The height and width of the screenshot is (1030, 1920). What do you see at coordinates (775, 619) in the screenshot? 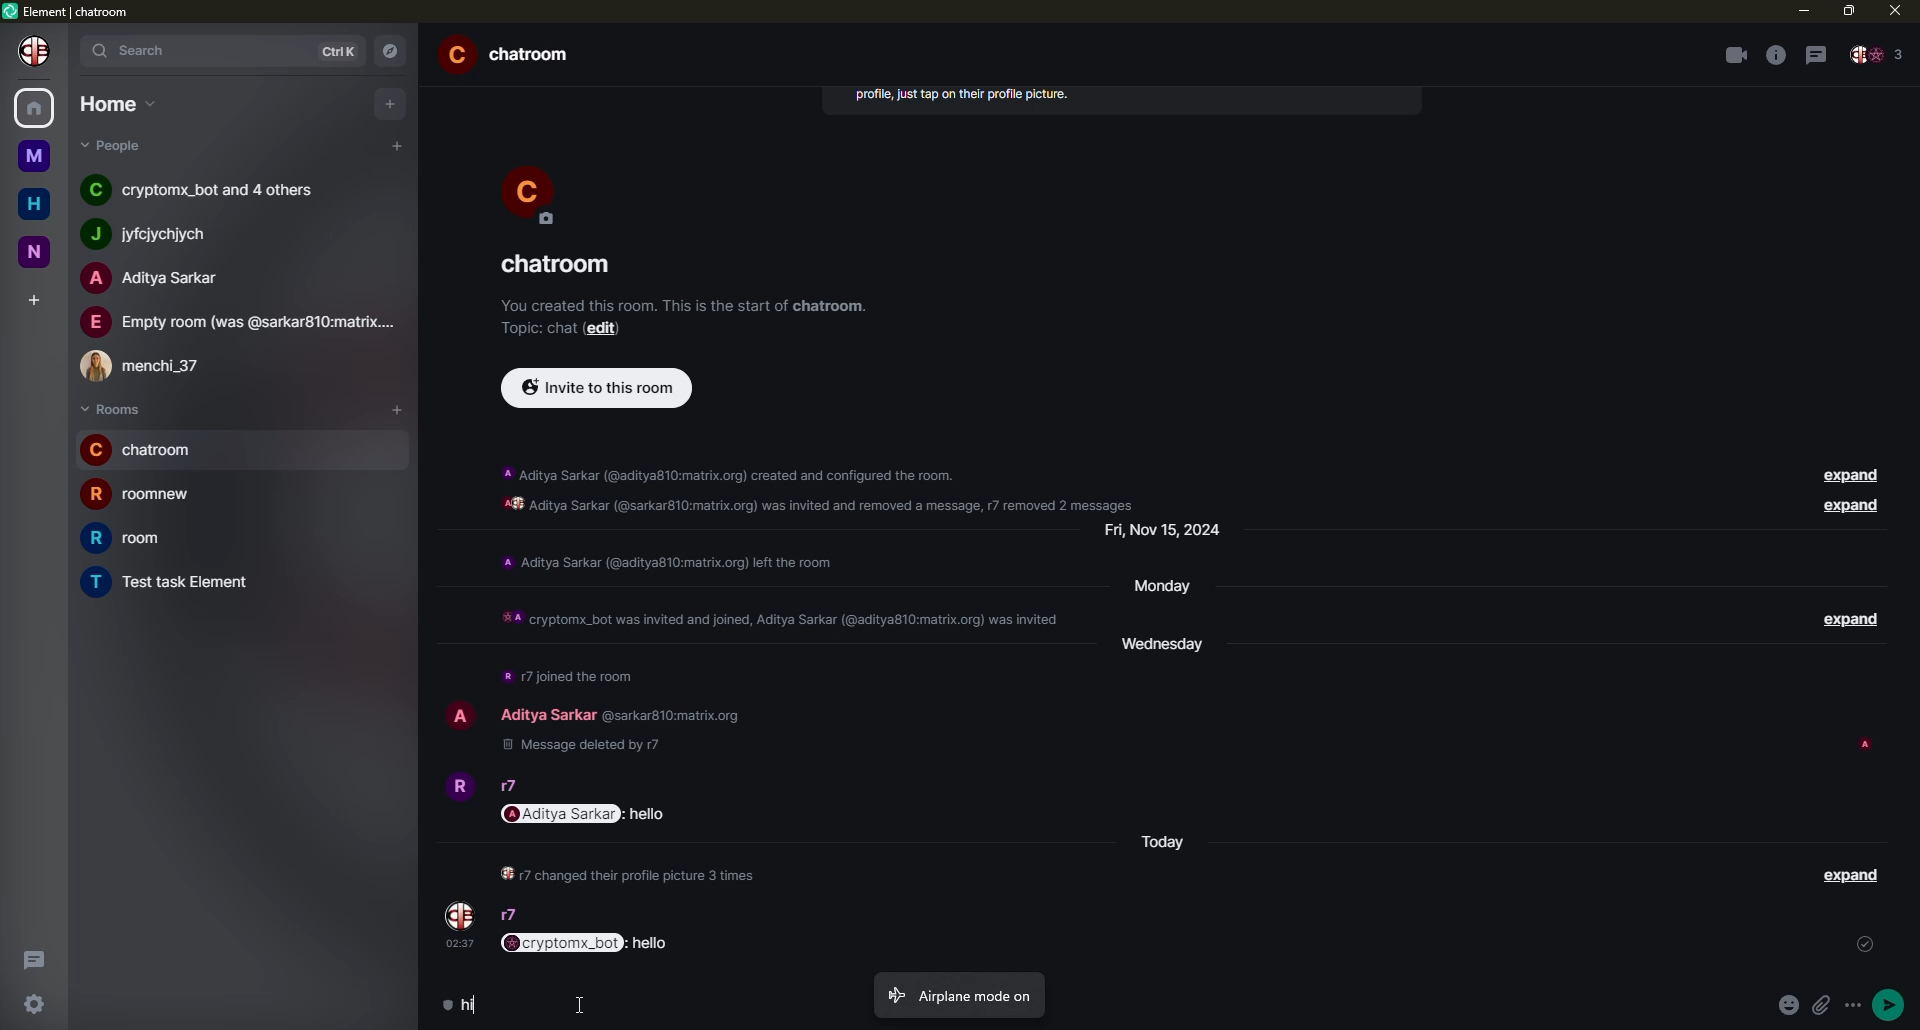
I see `info` at bounding box center [775, 619].